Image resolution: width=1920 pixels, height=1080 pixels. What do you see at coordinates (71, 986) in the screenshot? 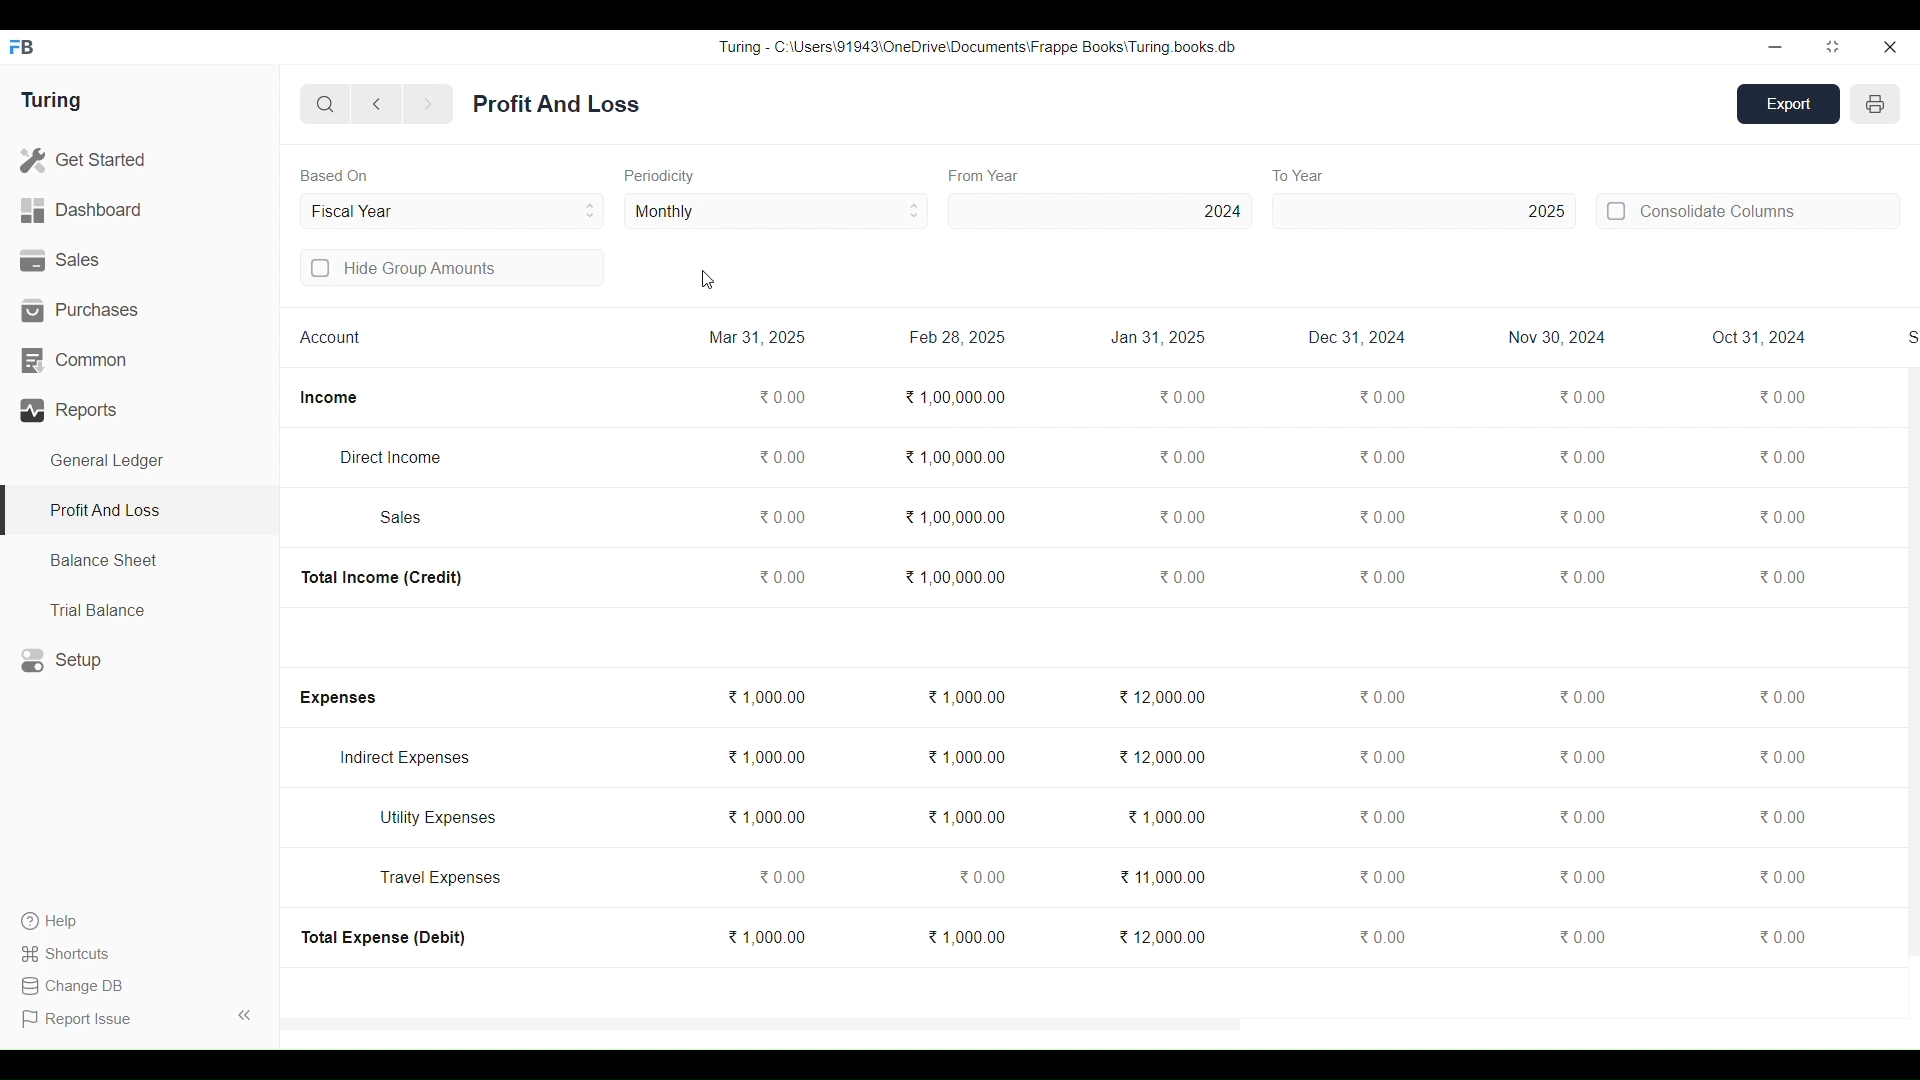
I see `Change DB` at bounding box center [71, 986].